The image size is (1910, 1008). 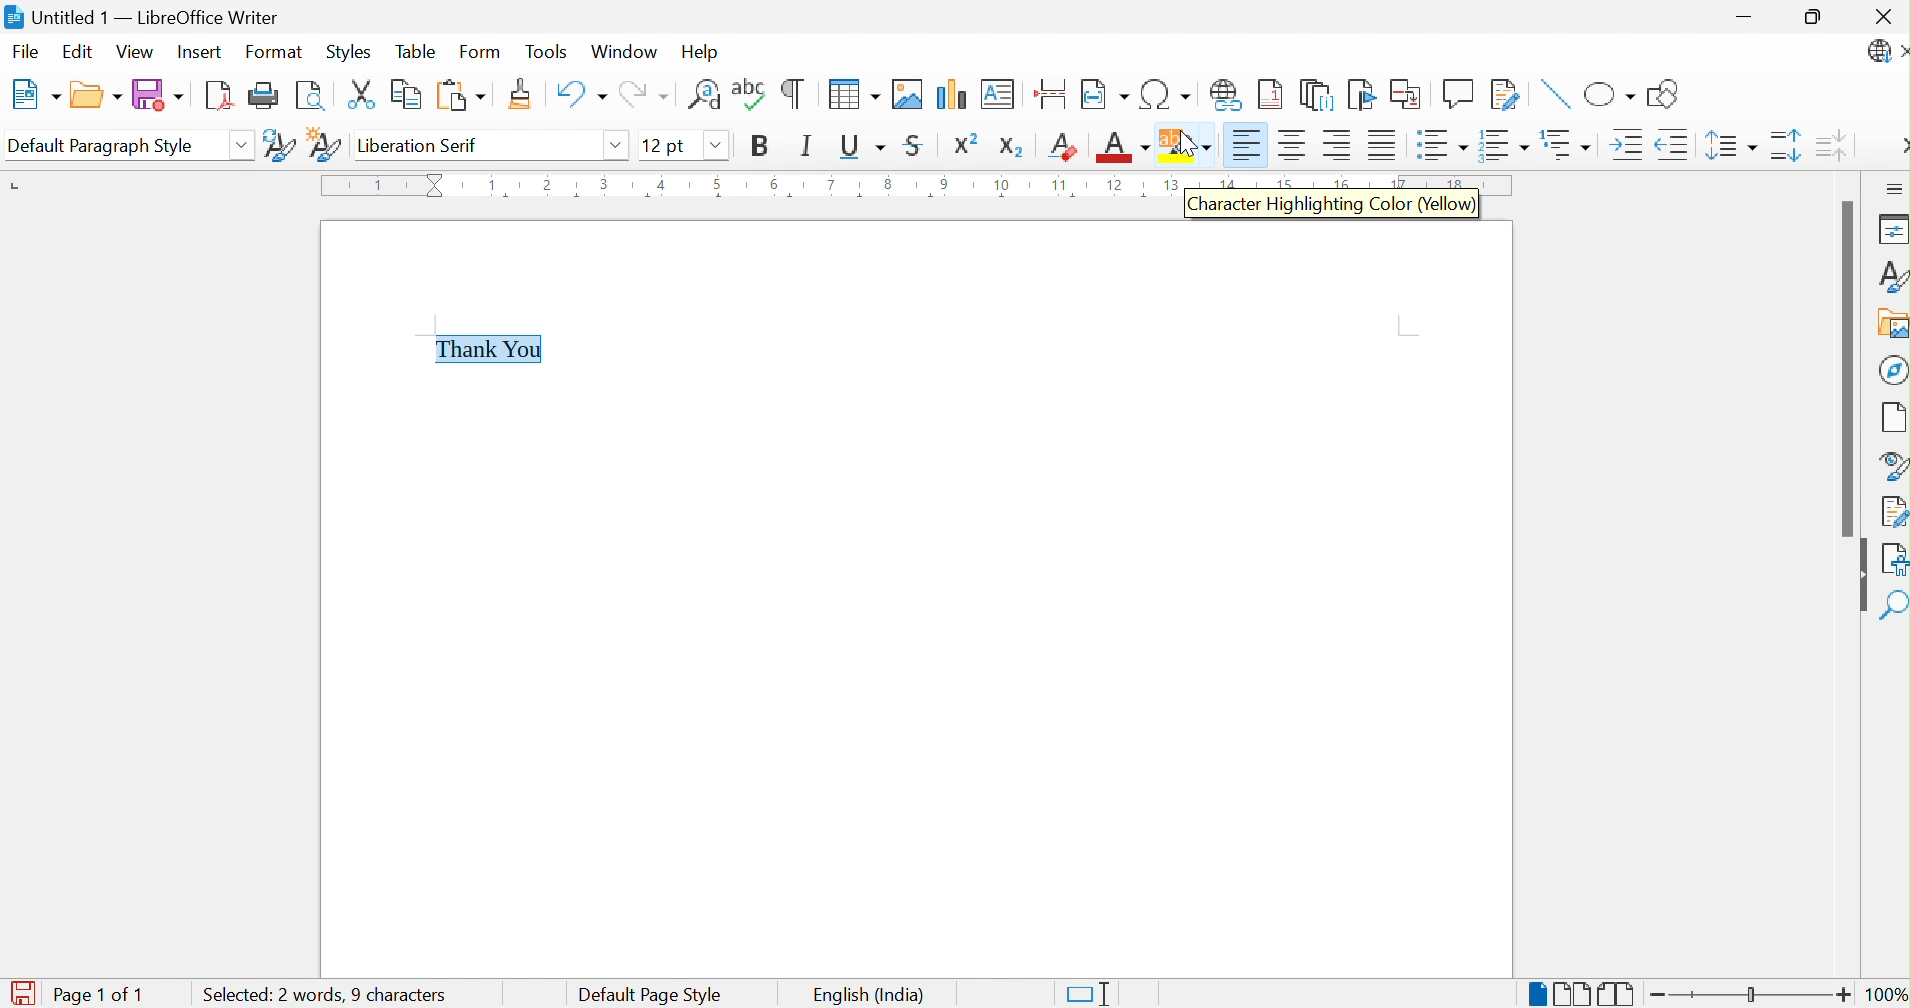 What do you see at coordinates (619, 146) in the screenshot?
I see `Drop Down` at bounding box center [619, 146].